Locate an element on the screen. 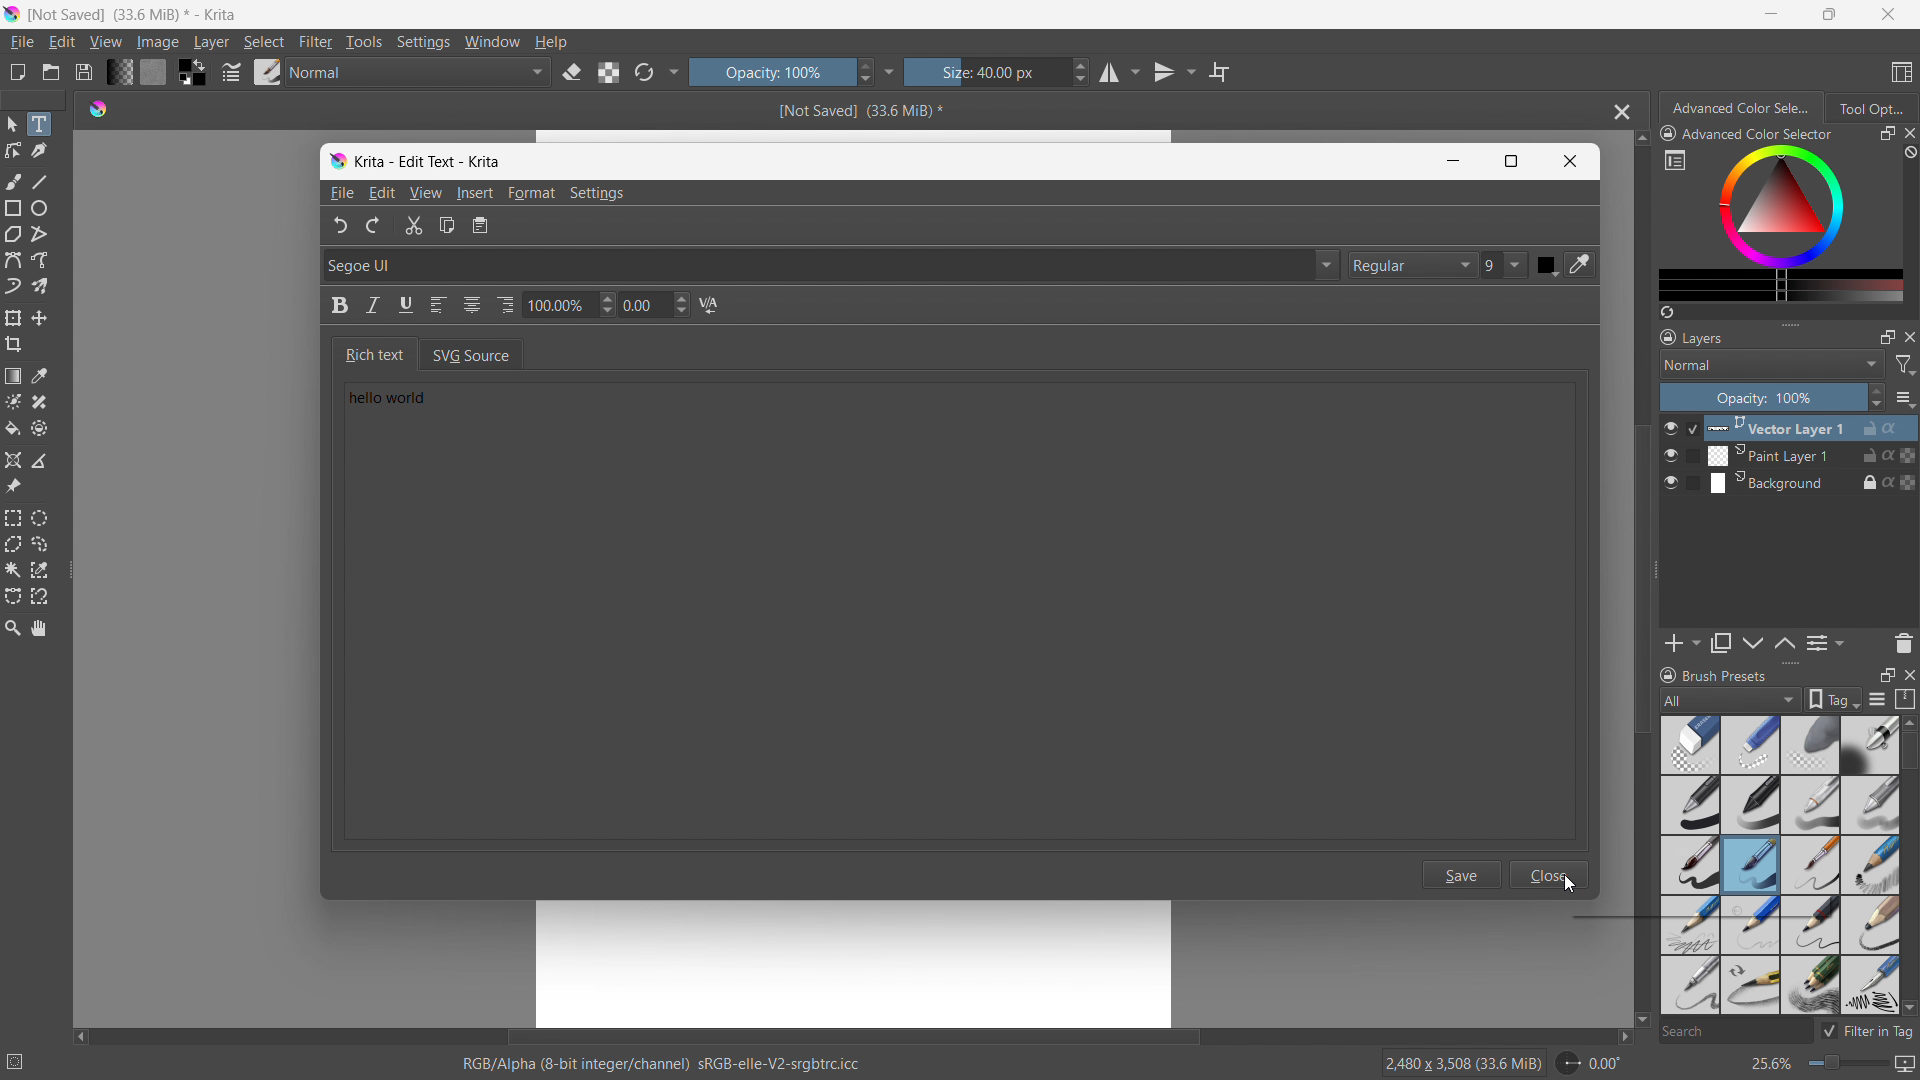  freehand selection tool is located at coordinates (40, 544).